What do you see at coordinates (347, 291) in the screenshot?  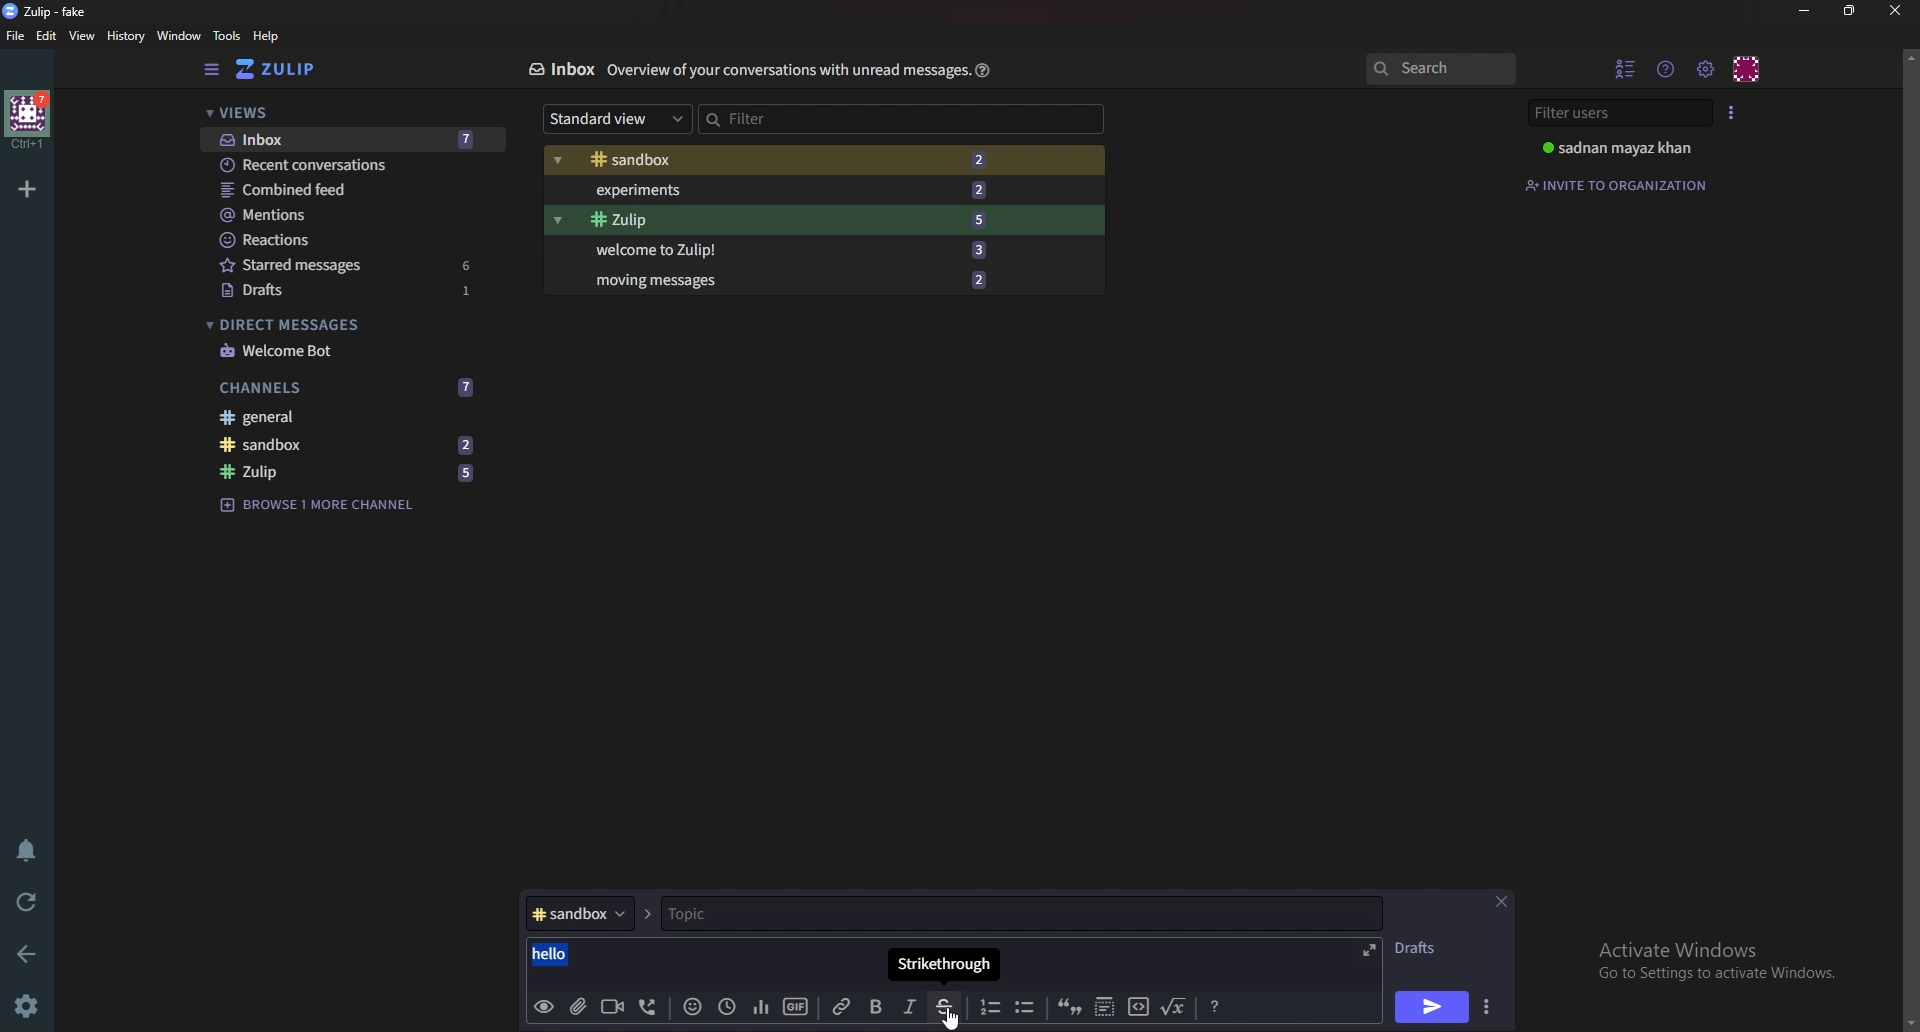 I see `Drafts` at bounding box center [347, 291].